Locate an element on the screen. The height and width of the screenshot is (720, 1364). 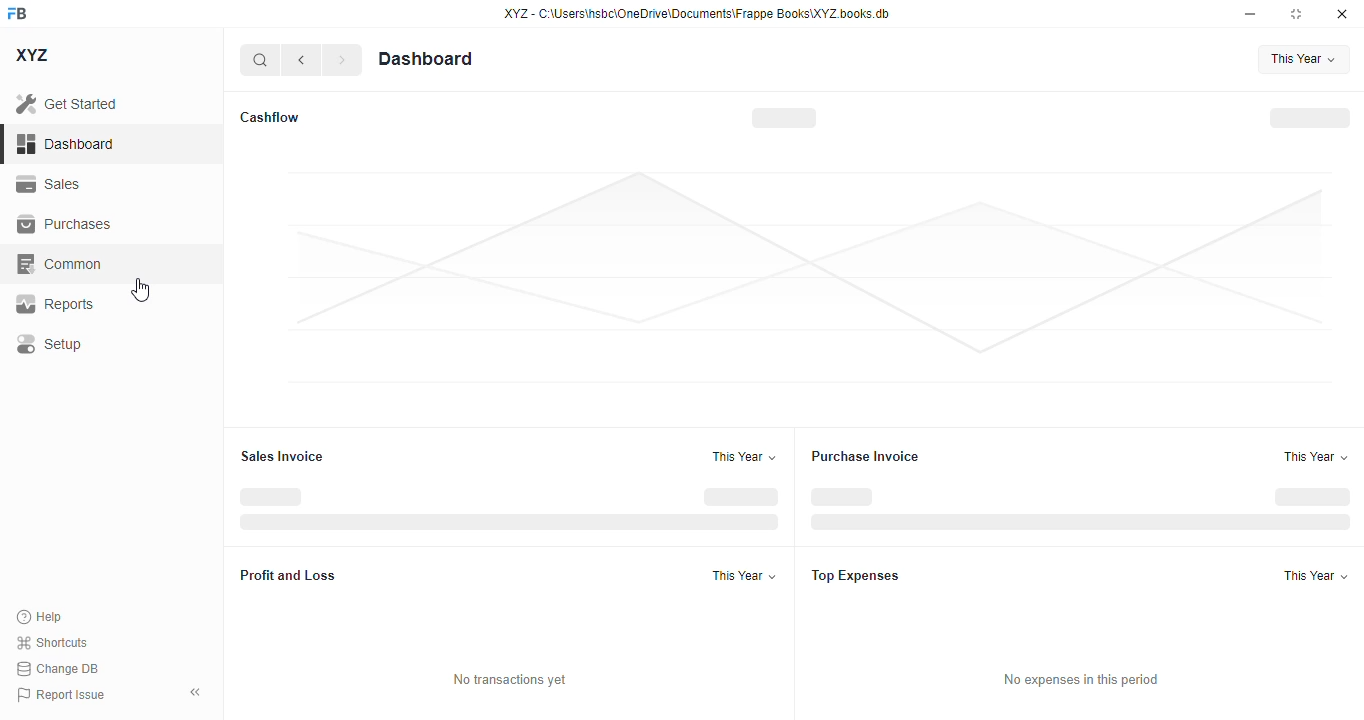
reports is located at coordinates (55, 304).